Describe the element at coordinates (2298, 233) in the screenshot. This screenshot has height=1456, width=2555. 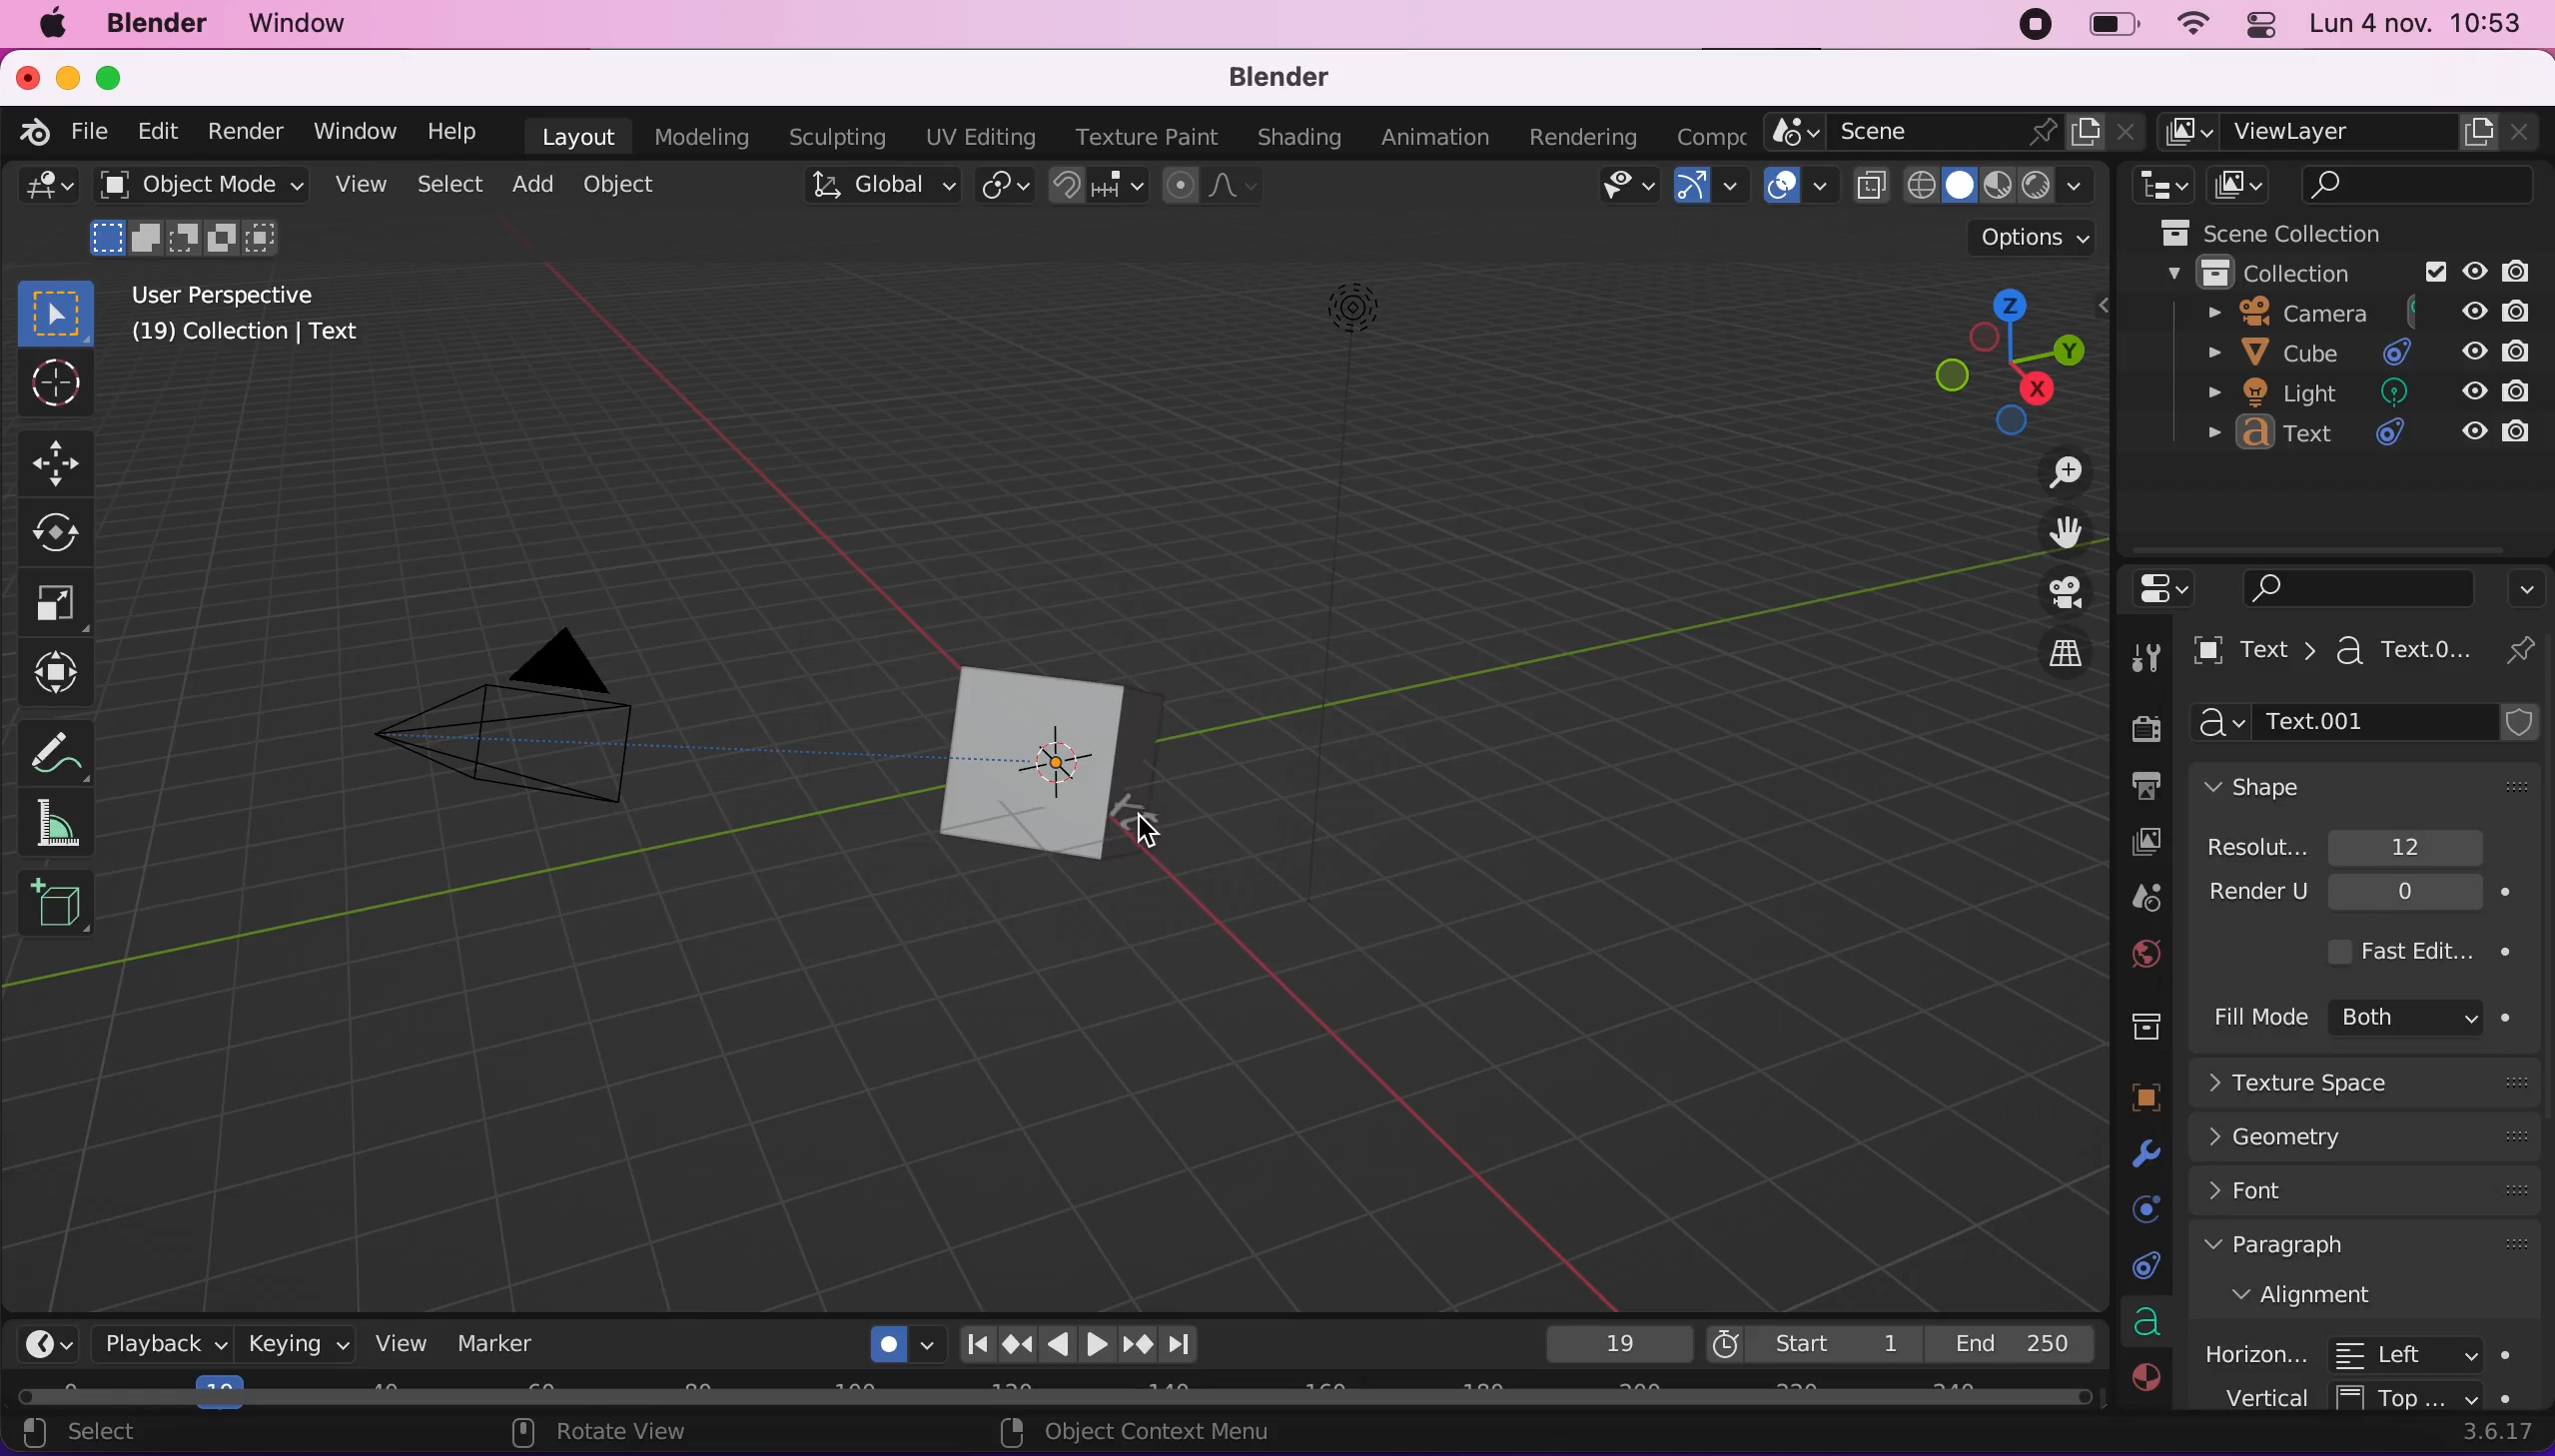
I see `scene collection` at that location.